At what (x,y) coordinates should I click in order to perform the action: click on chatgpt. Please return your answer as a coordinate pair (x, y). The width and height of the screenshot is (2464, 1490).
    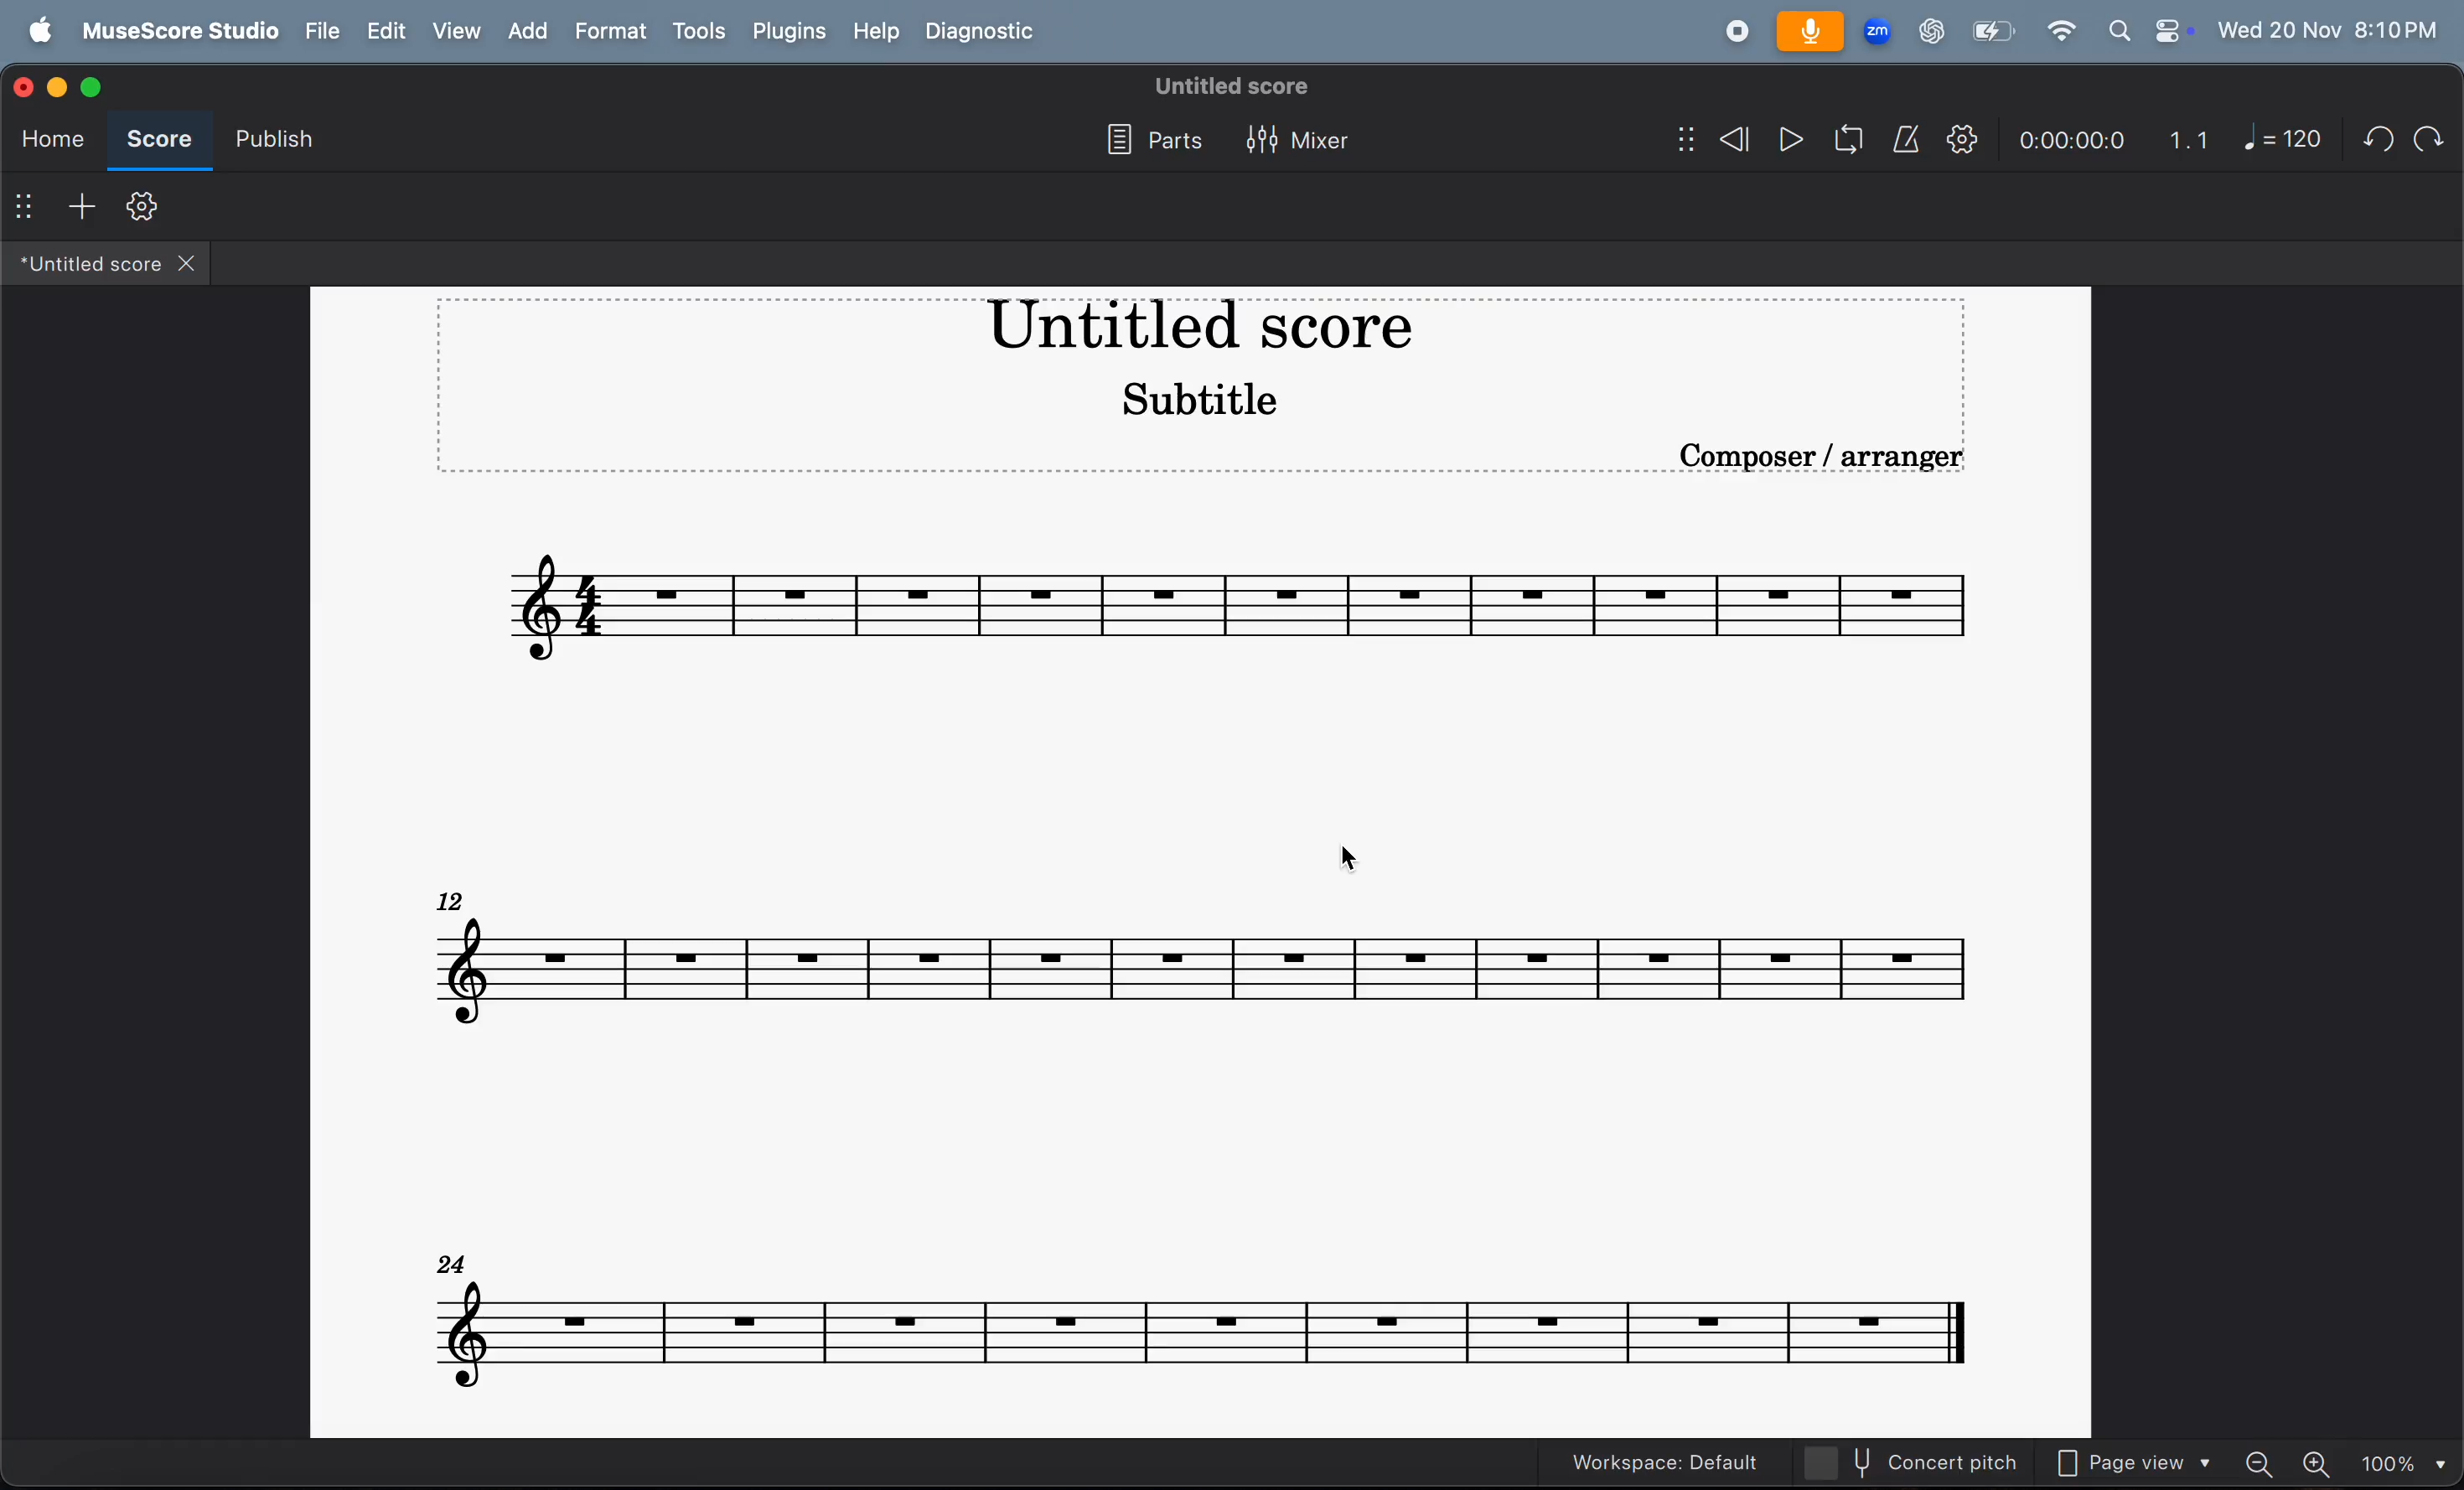
    Looking at the image, I should click on (1932, 30).